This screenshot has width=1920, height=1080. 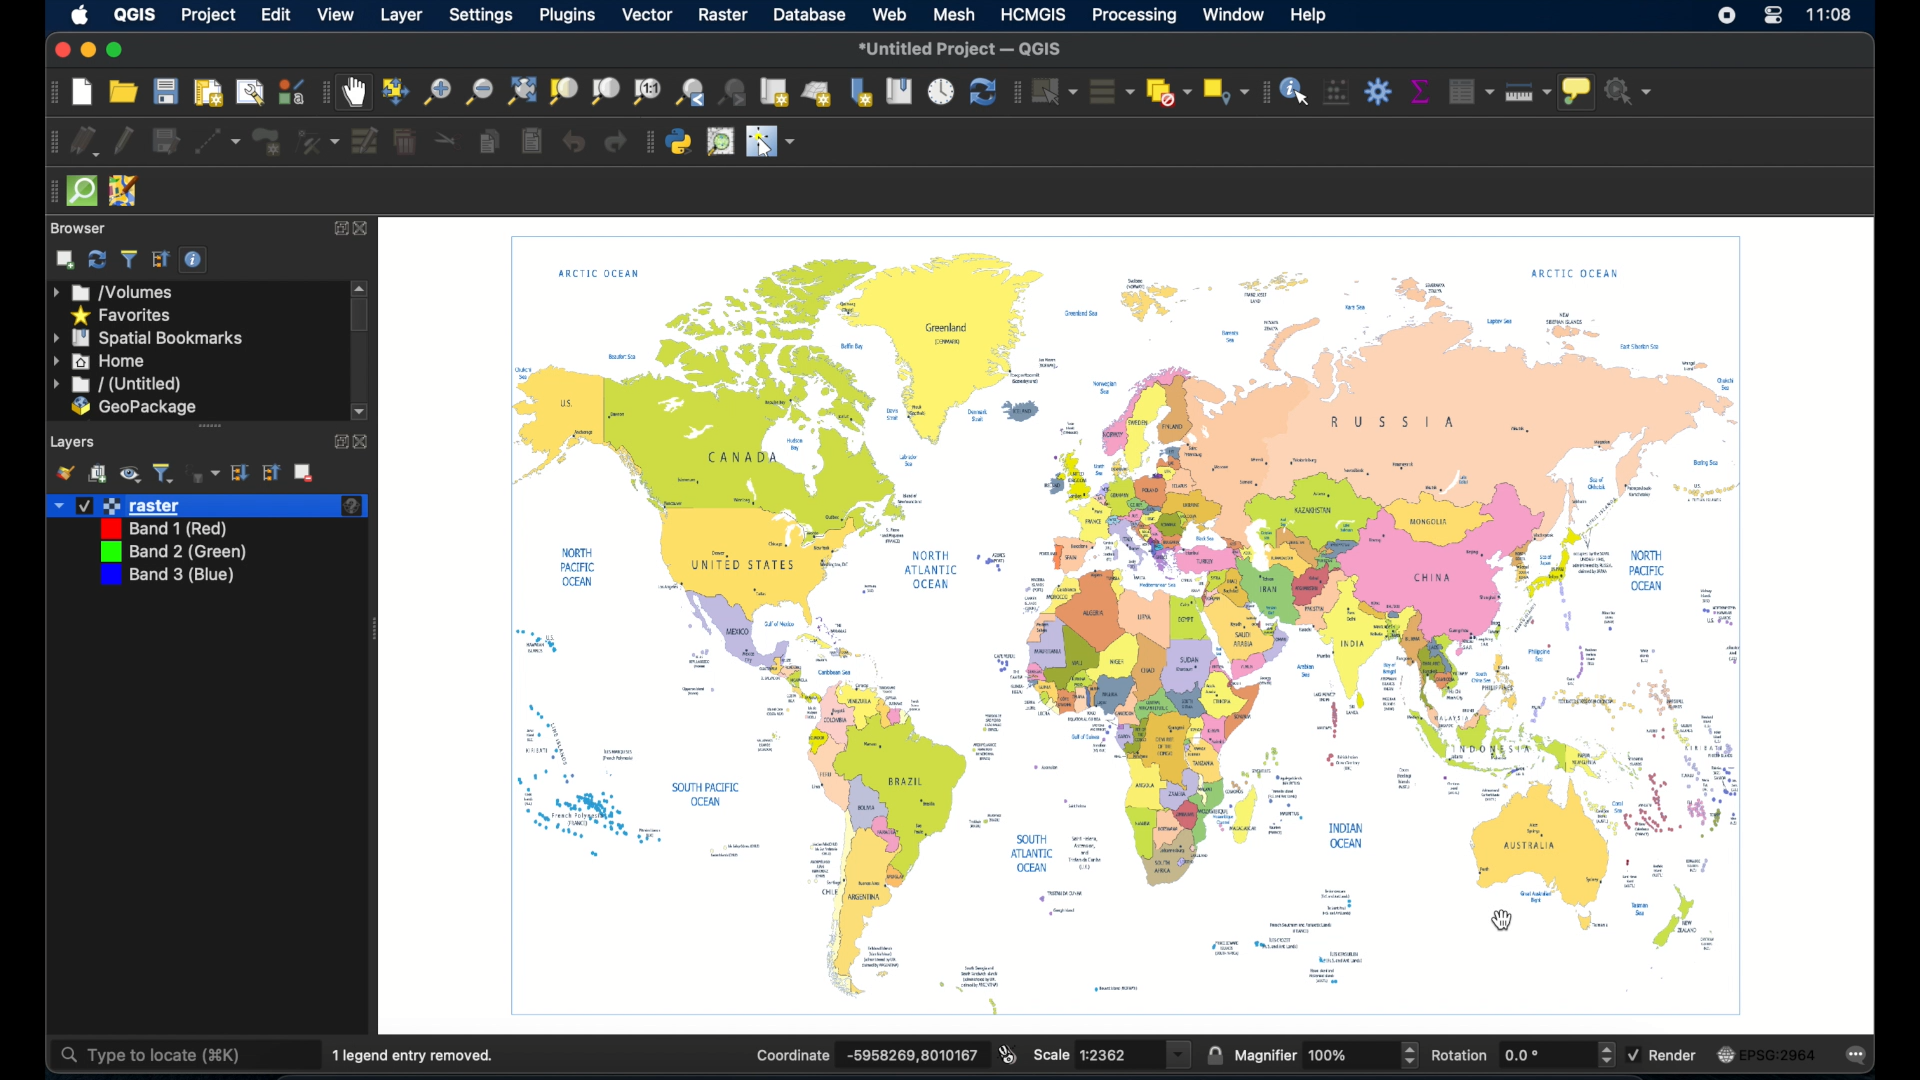 What do you see at coordinates (317, 142) in the screenshot?
I see `modify attributes ` at bounding box center [317, 142].